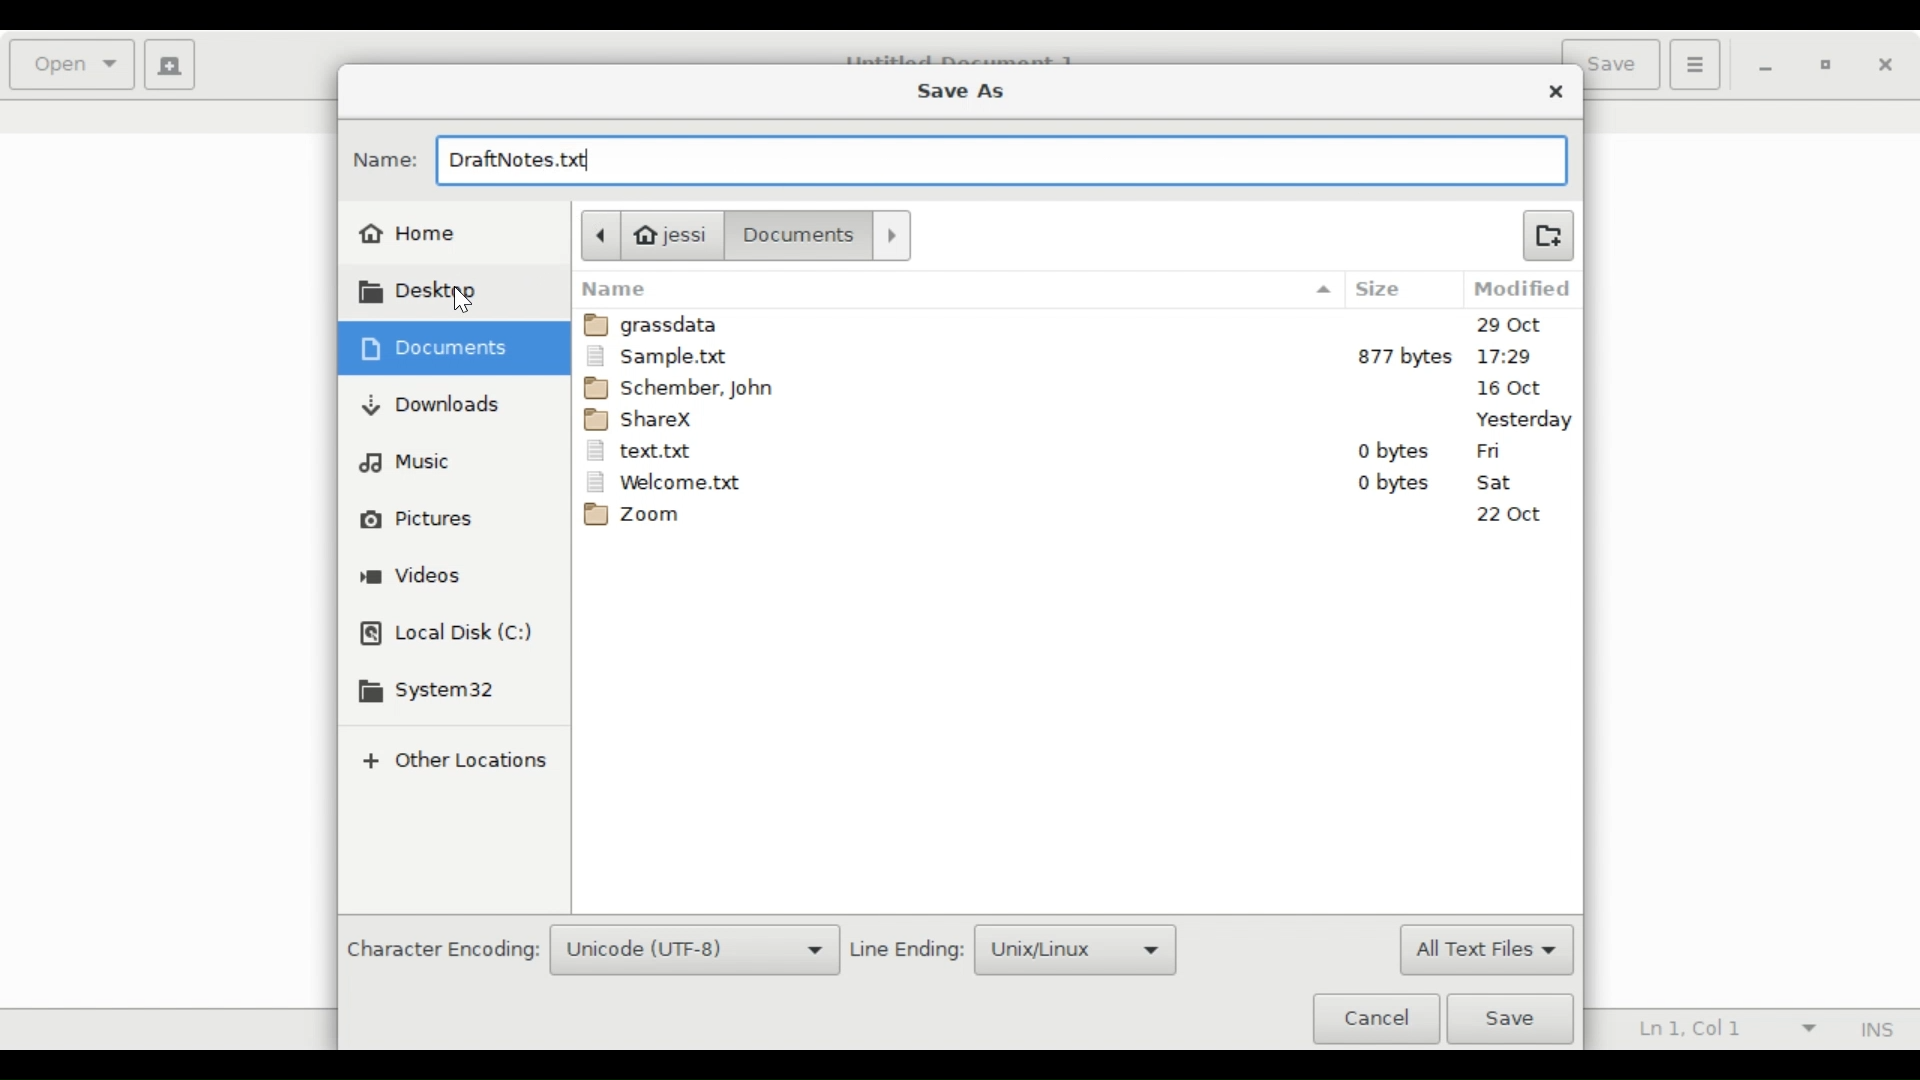 This screenshot has width=1920, height=1080. I want to click on Documents, so click(440, 348).